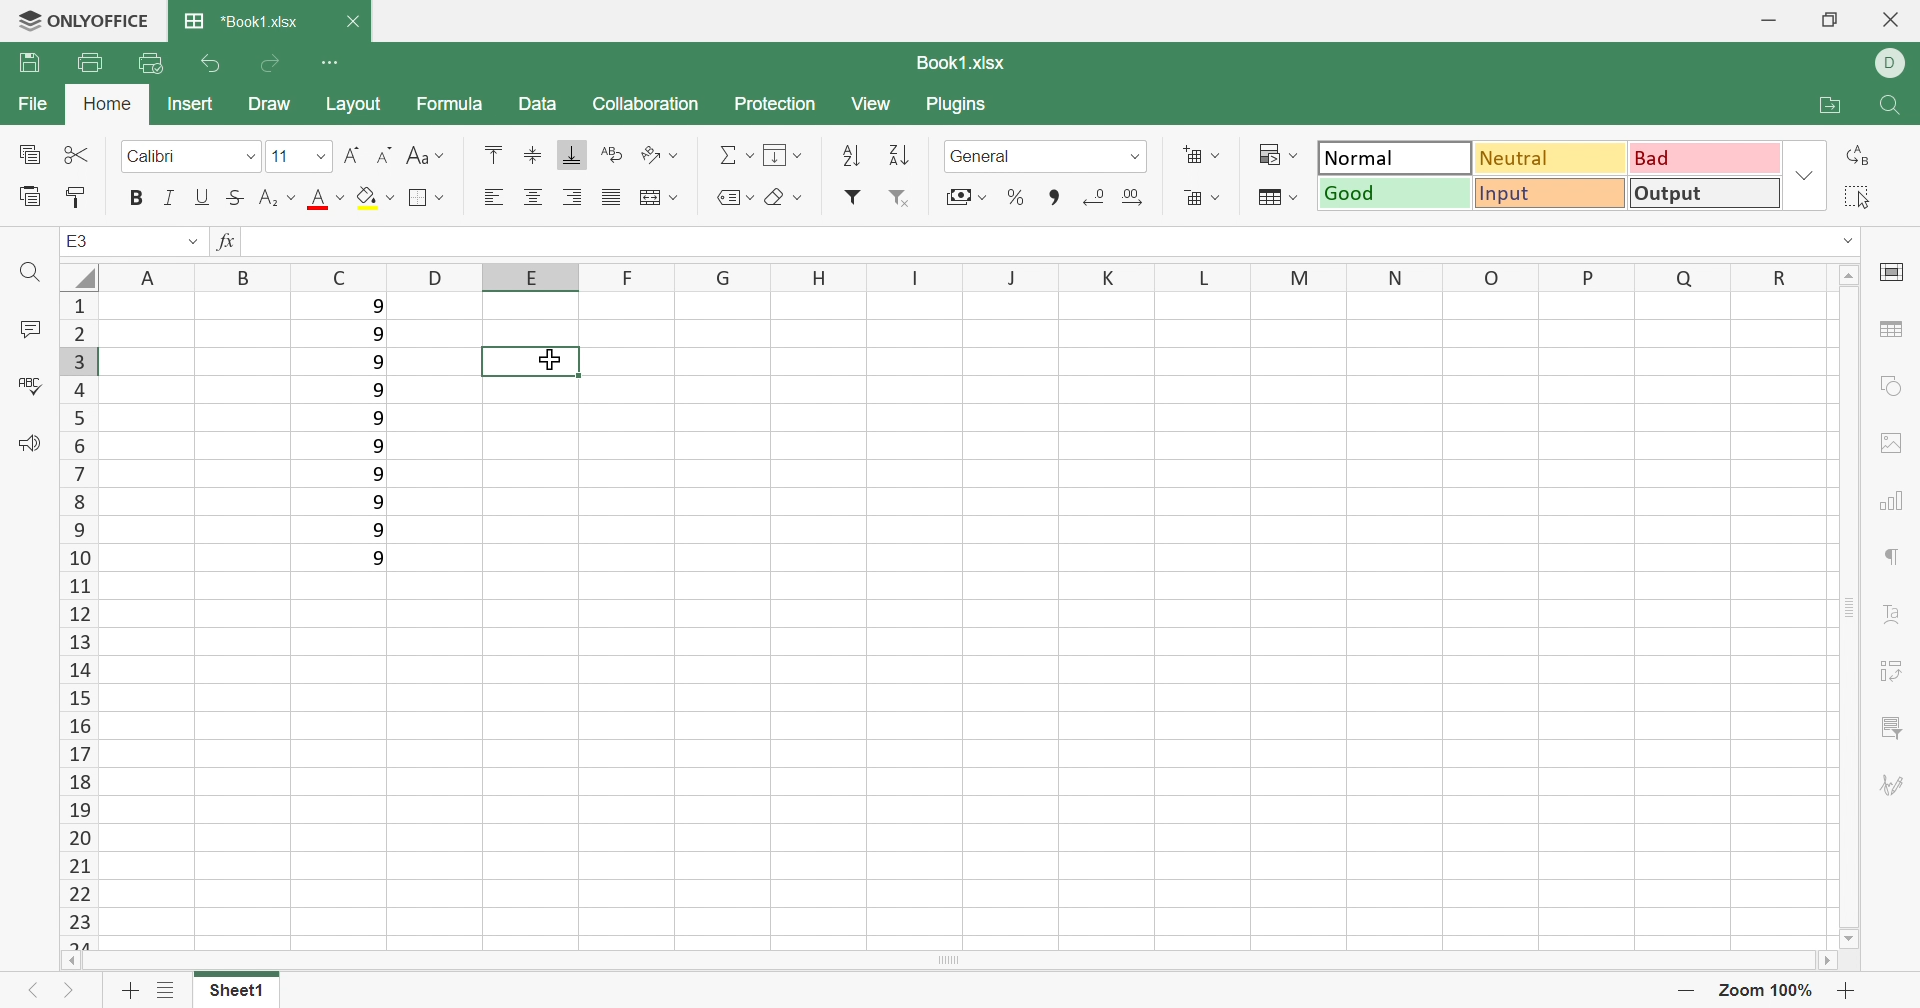  Describe the element at coordinates (77, 243) in the screenshot. I see `A1` at that location.